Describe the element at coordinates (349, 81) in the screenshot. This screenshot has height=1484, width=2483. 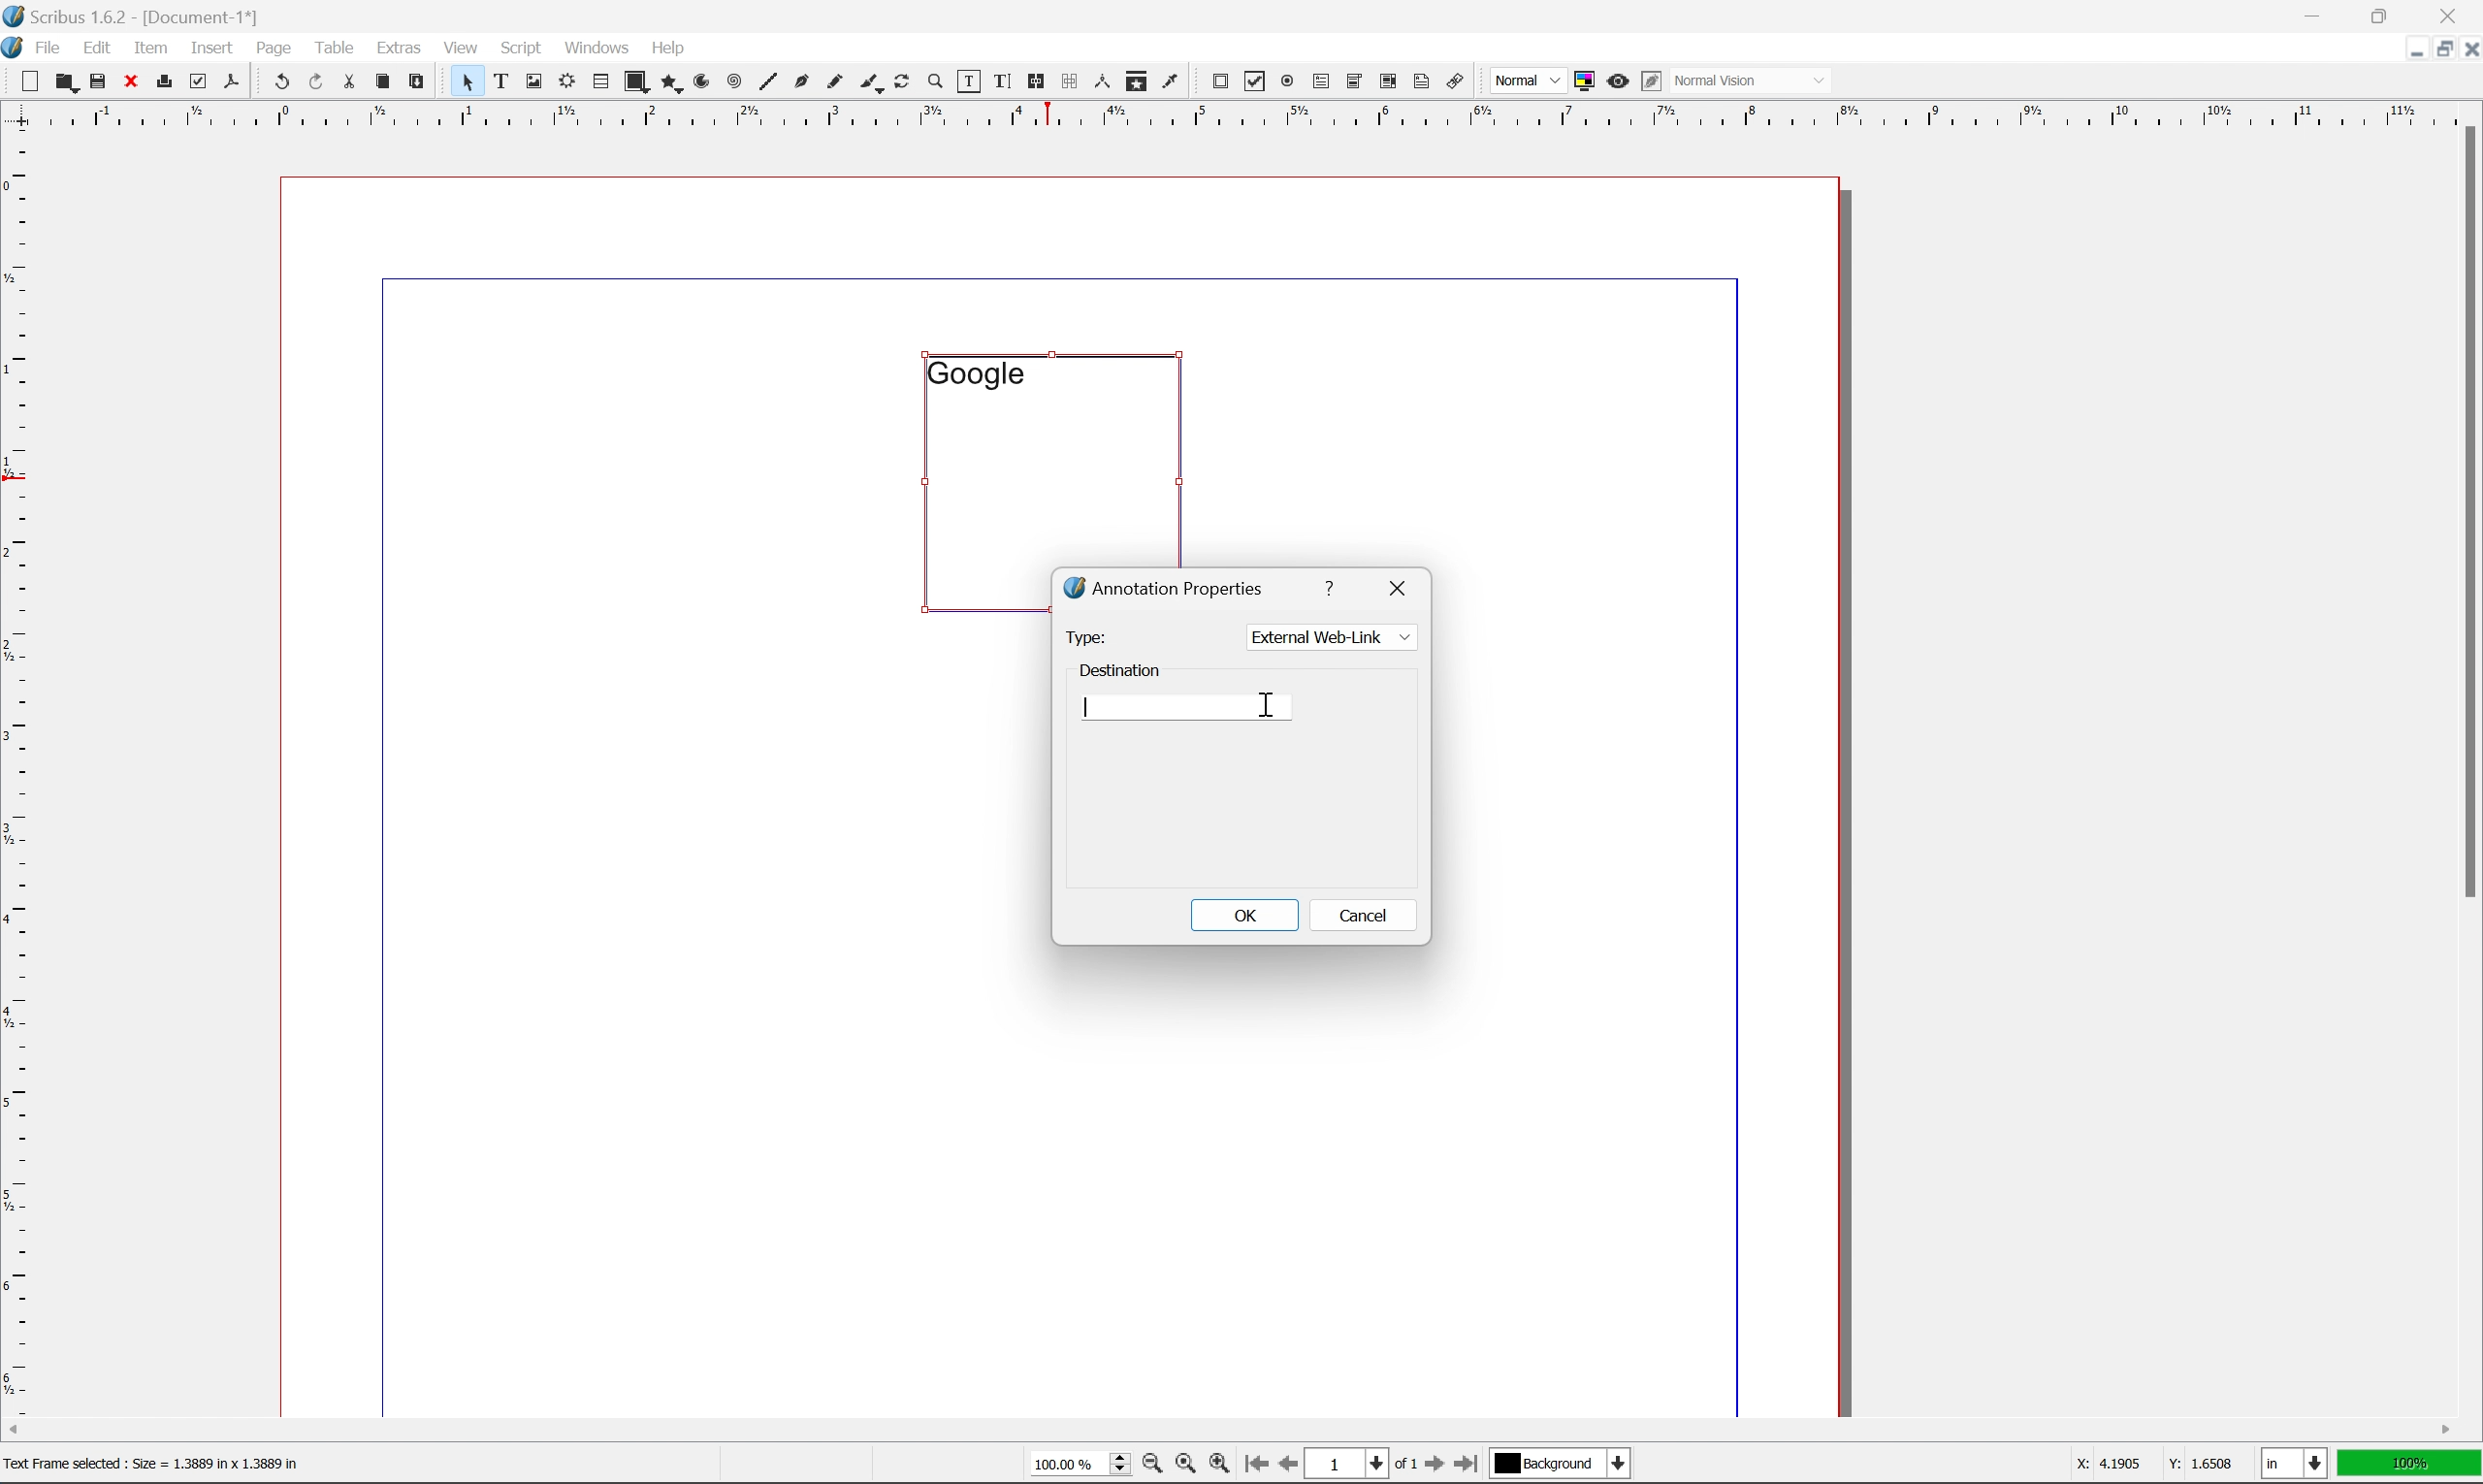
I see `cut` at that location.